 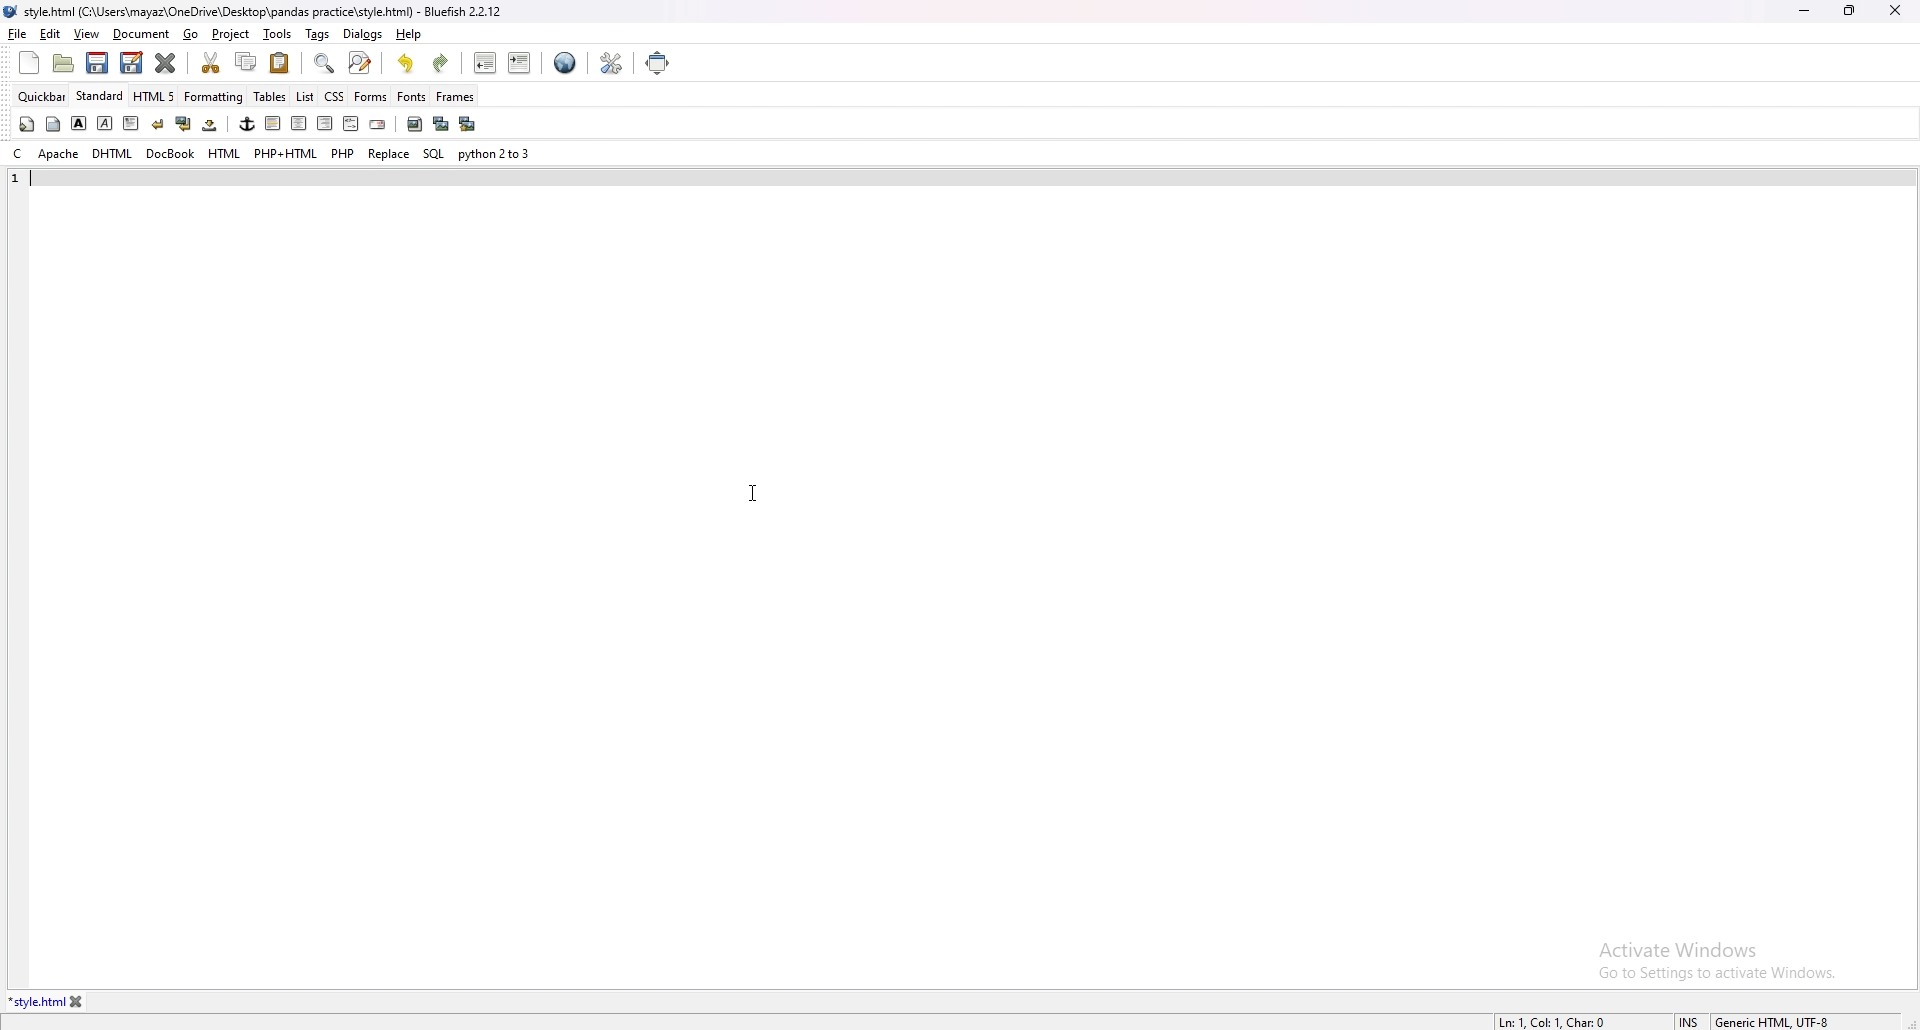 I want to click on right indent, so click(x=322, y=123).